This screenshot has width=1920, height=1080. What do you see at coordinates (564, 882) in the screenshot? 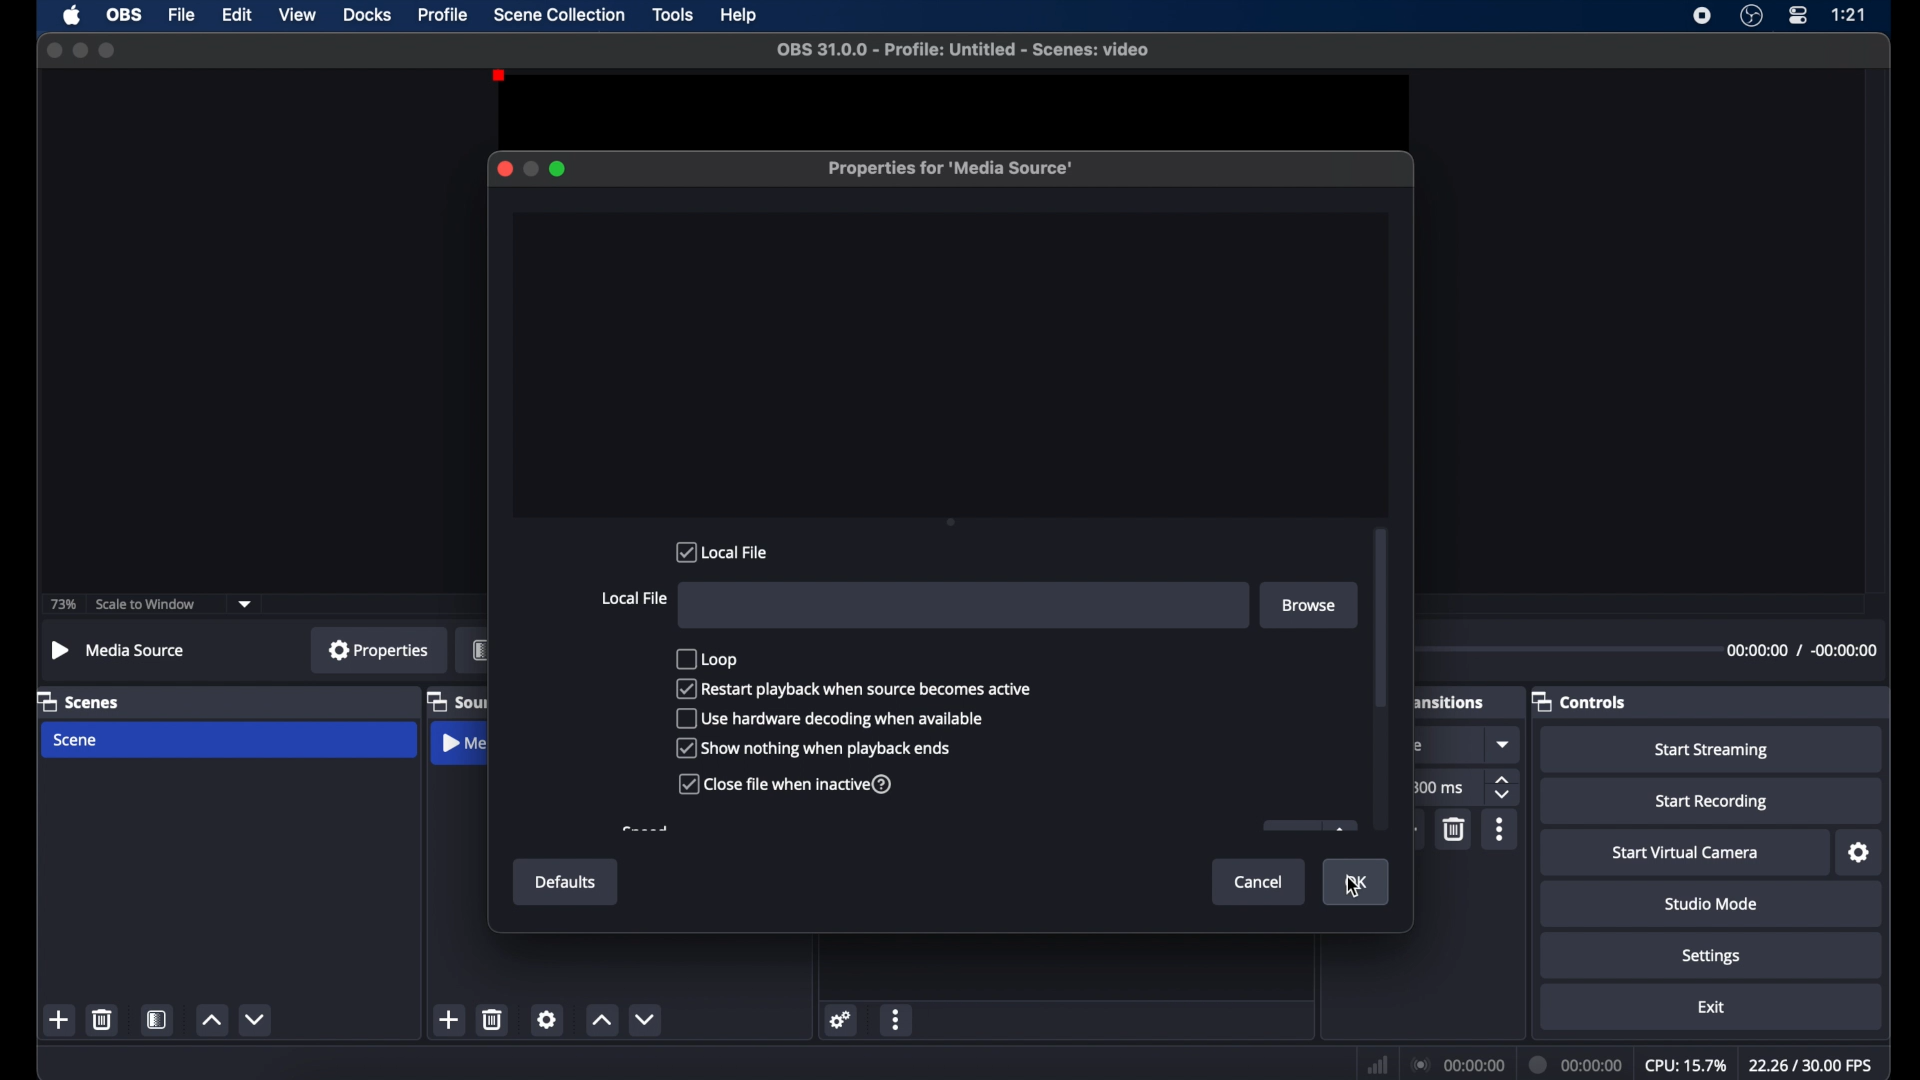
I see `defaults` at bounding box center [564, 882].